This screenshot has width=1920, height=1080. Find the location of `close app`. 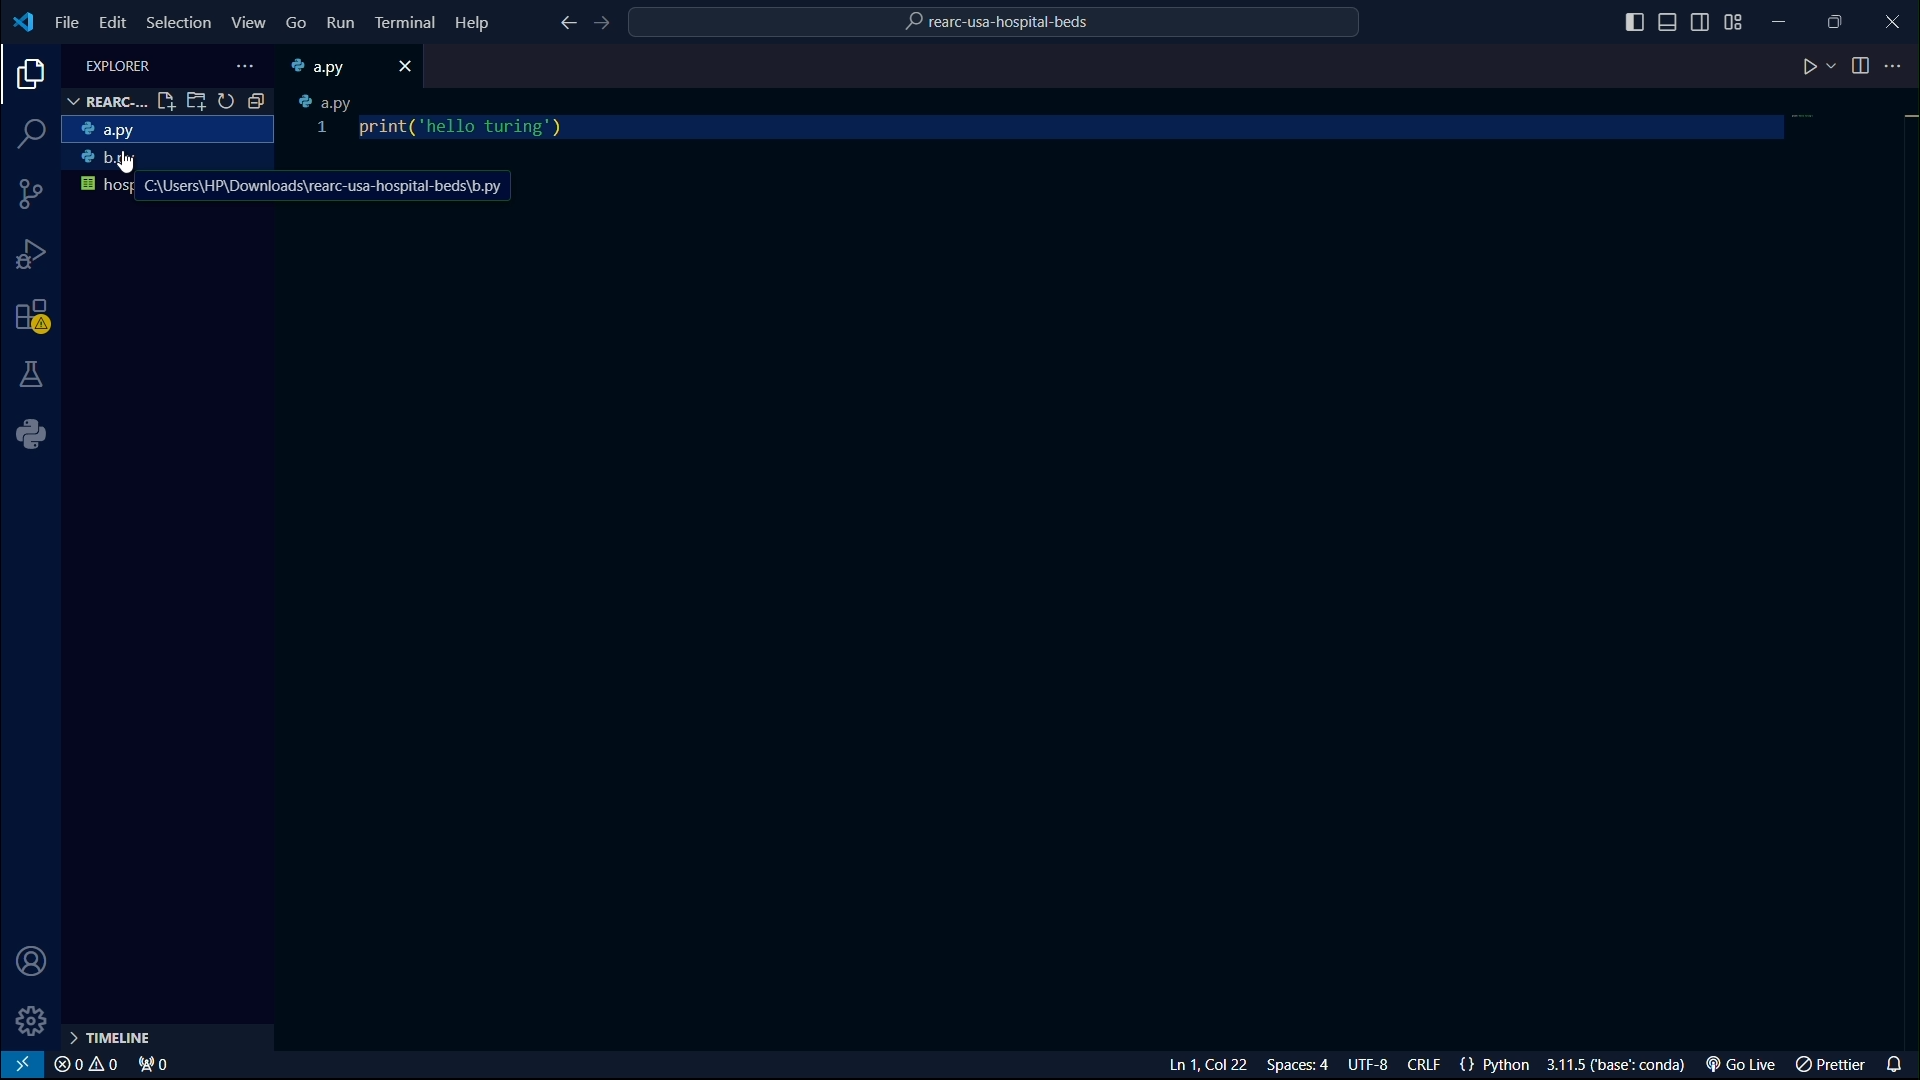

close app is located at coordinates (1896, 20).